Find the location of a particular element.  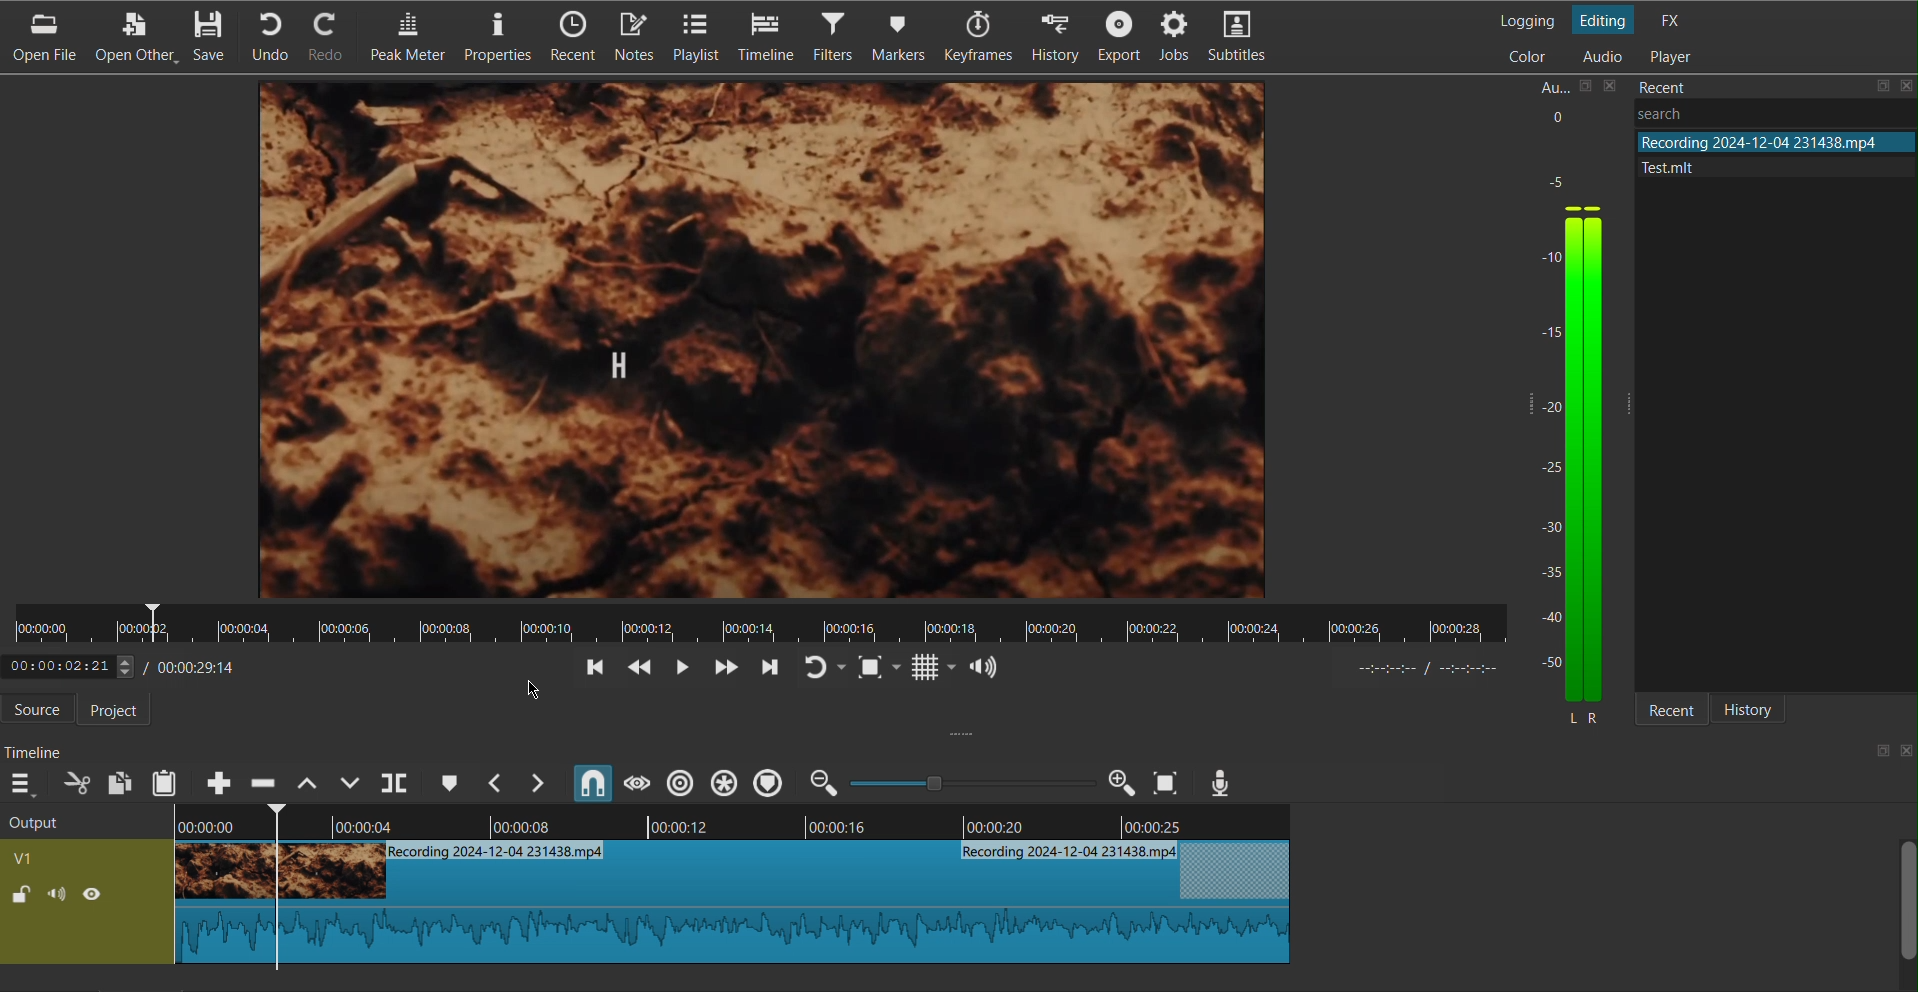

cursor is located at coordinates (530, 688).